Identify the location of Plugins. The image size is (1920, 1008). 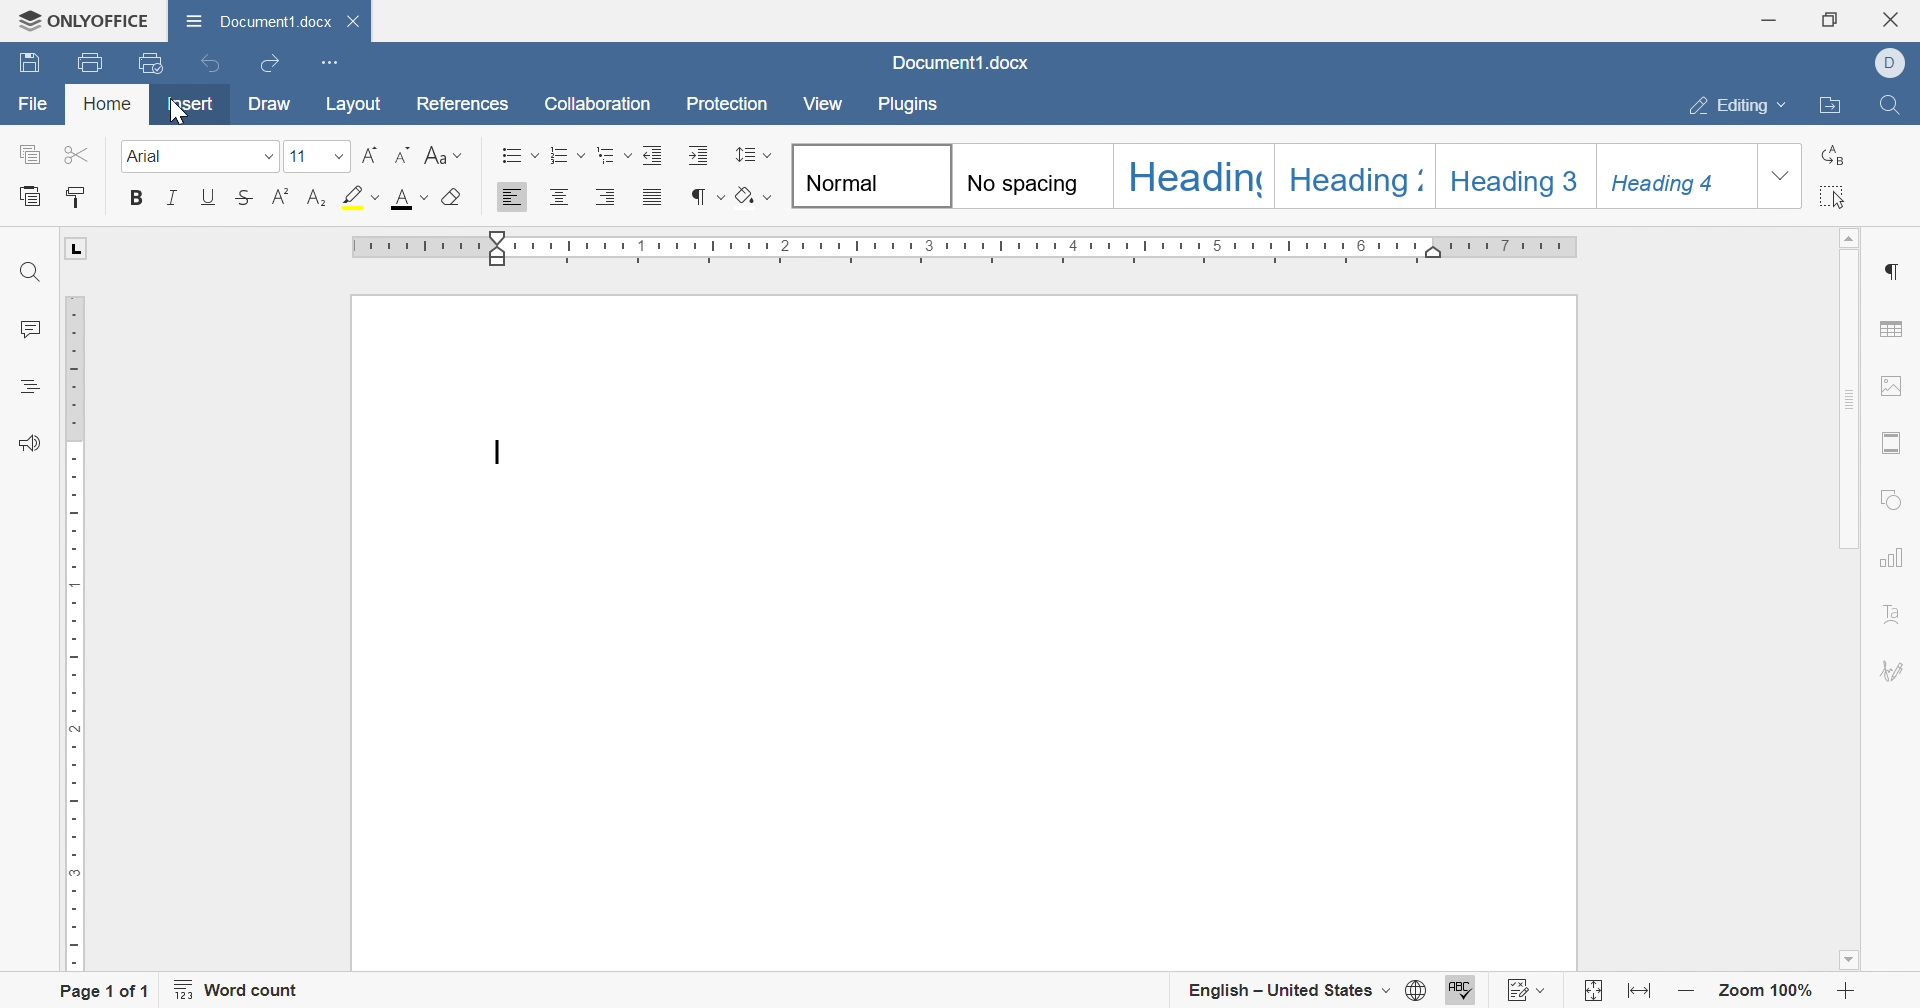
(916, 105).